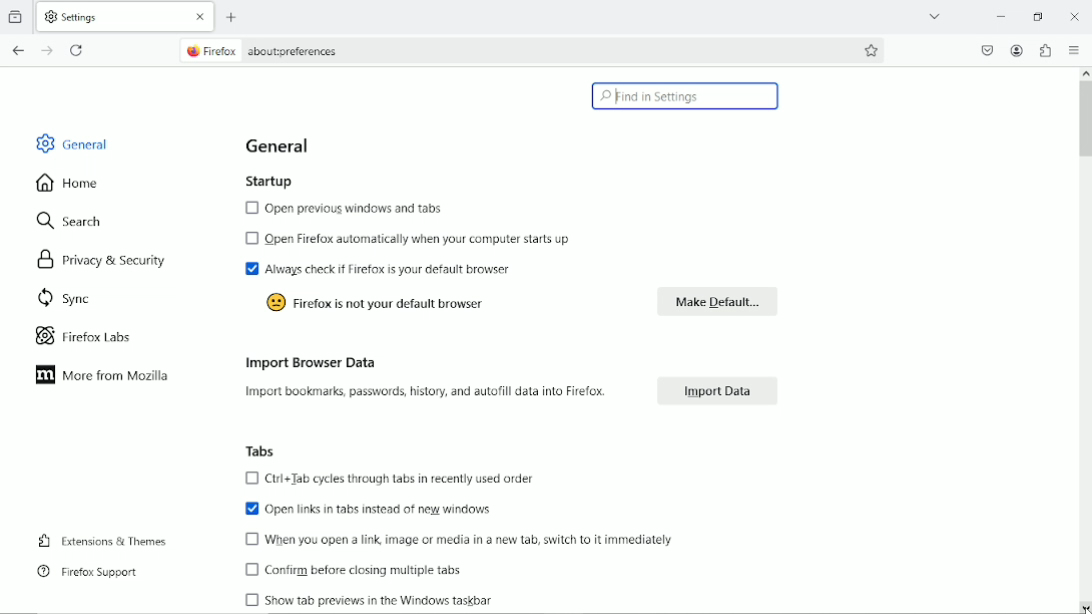  Describe the element at coordinates (1017, 50) in the screenshot. I see `account` at that location.